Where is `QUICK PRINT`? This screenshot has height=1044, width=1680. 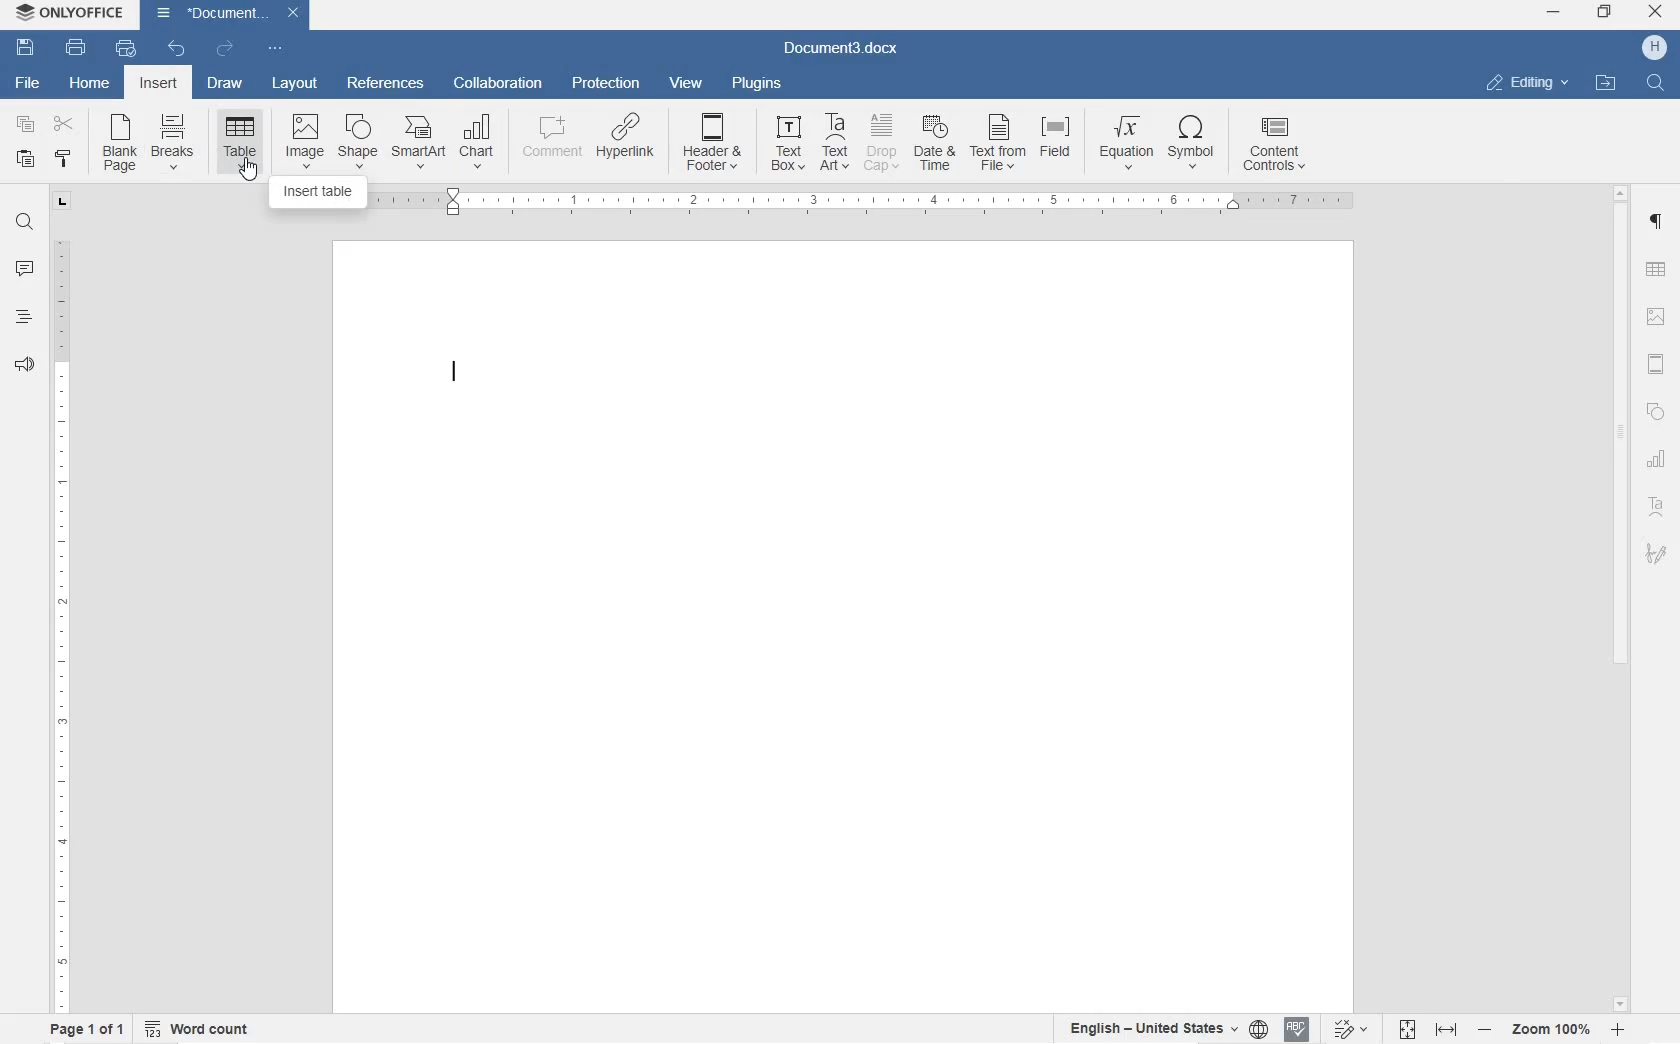 QUICK PRINT is located at coordinates (124, 50).